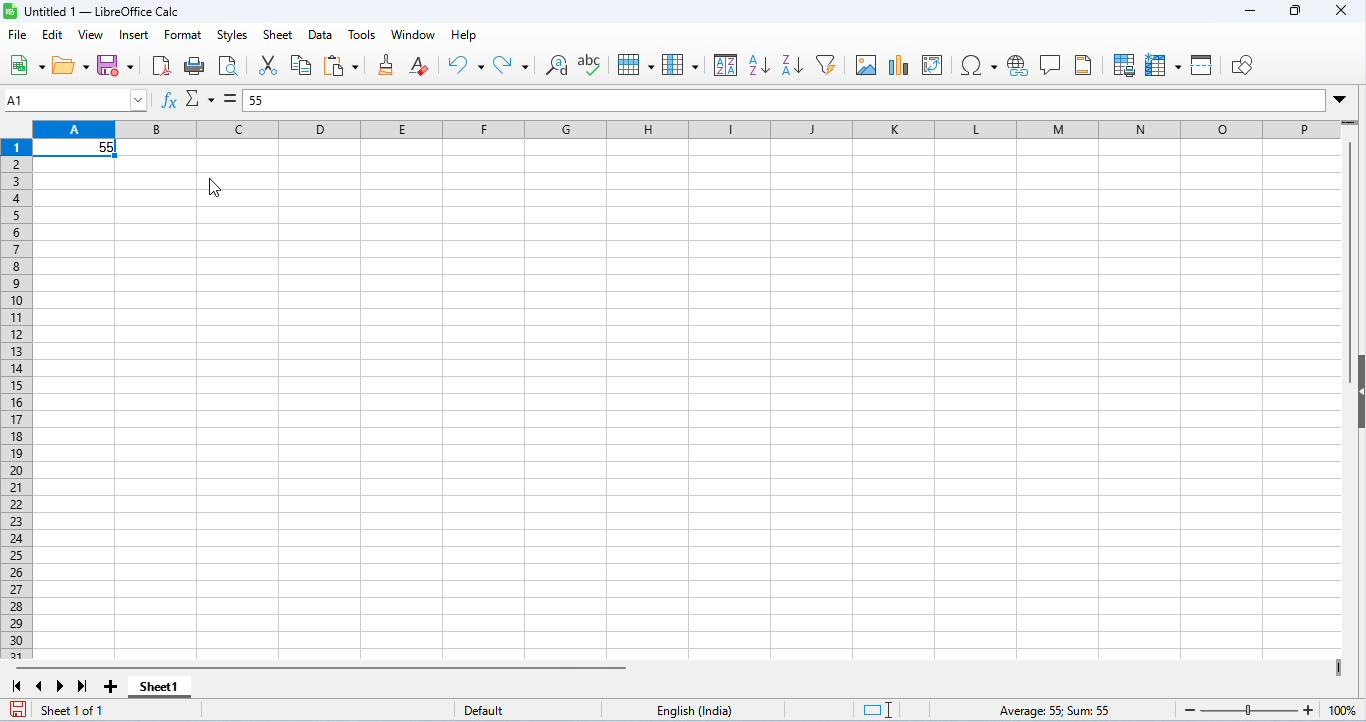  I want to click on save, so click(116, 66).